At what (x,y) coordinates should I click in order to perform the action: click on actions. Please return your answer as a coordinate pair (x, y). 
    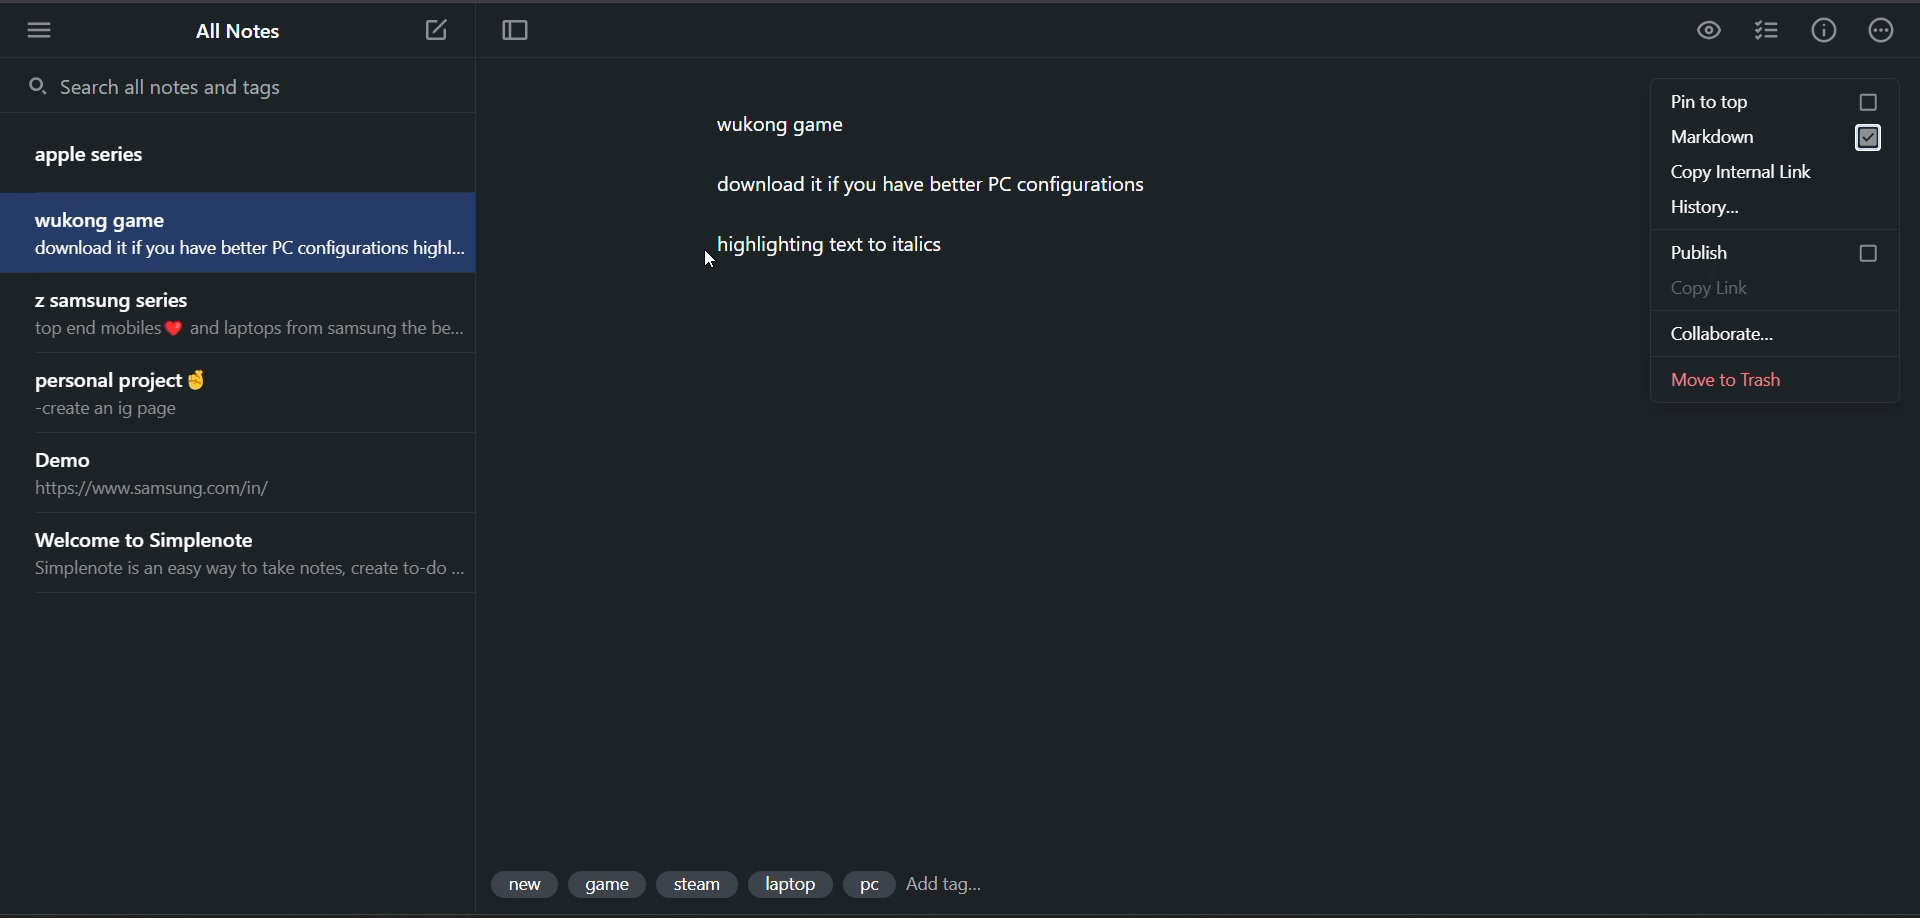
    Looking at the image, I should click on (1887, 33).